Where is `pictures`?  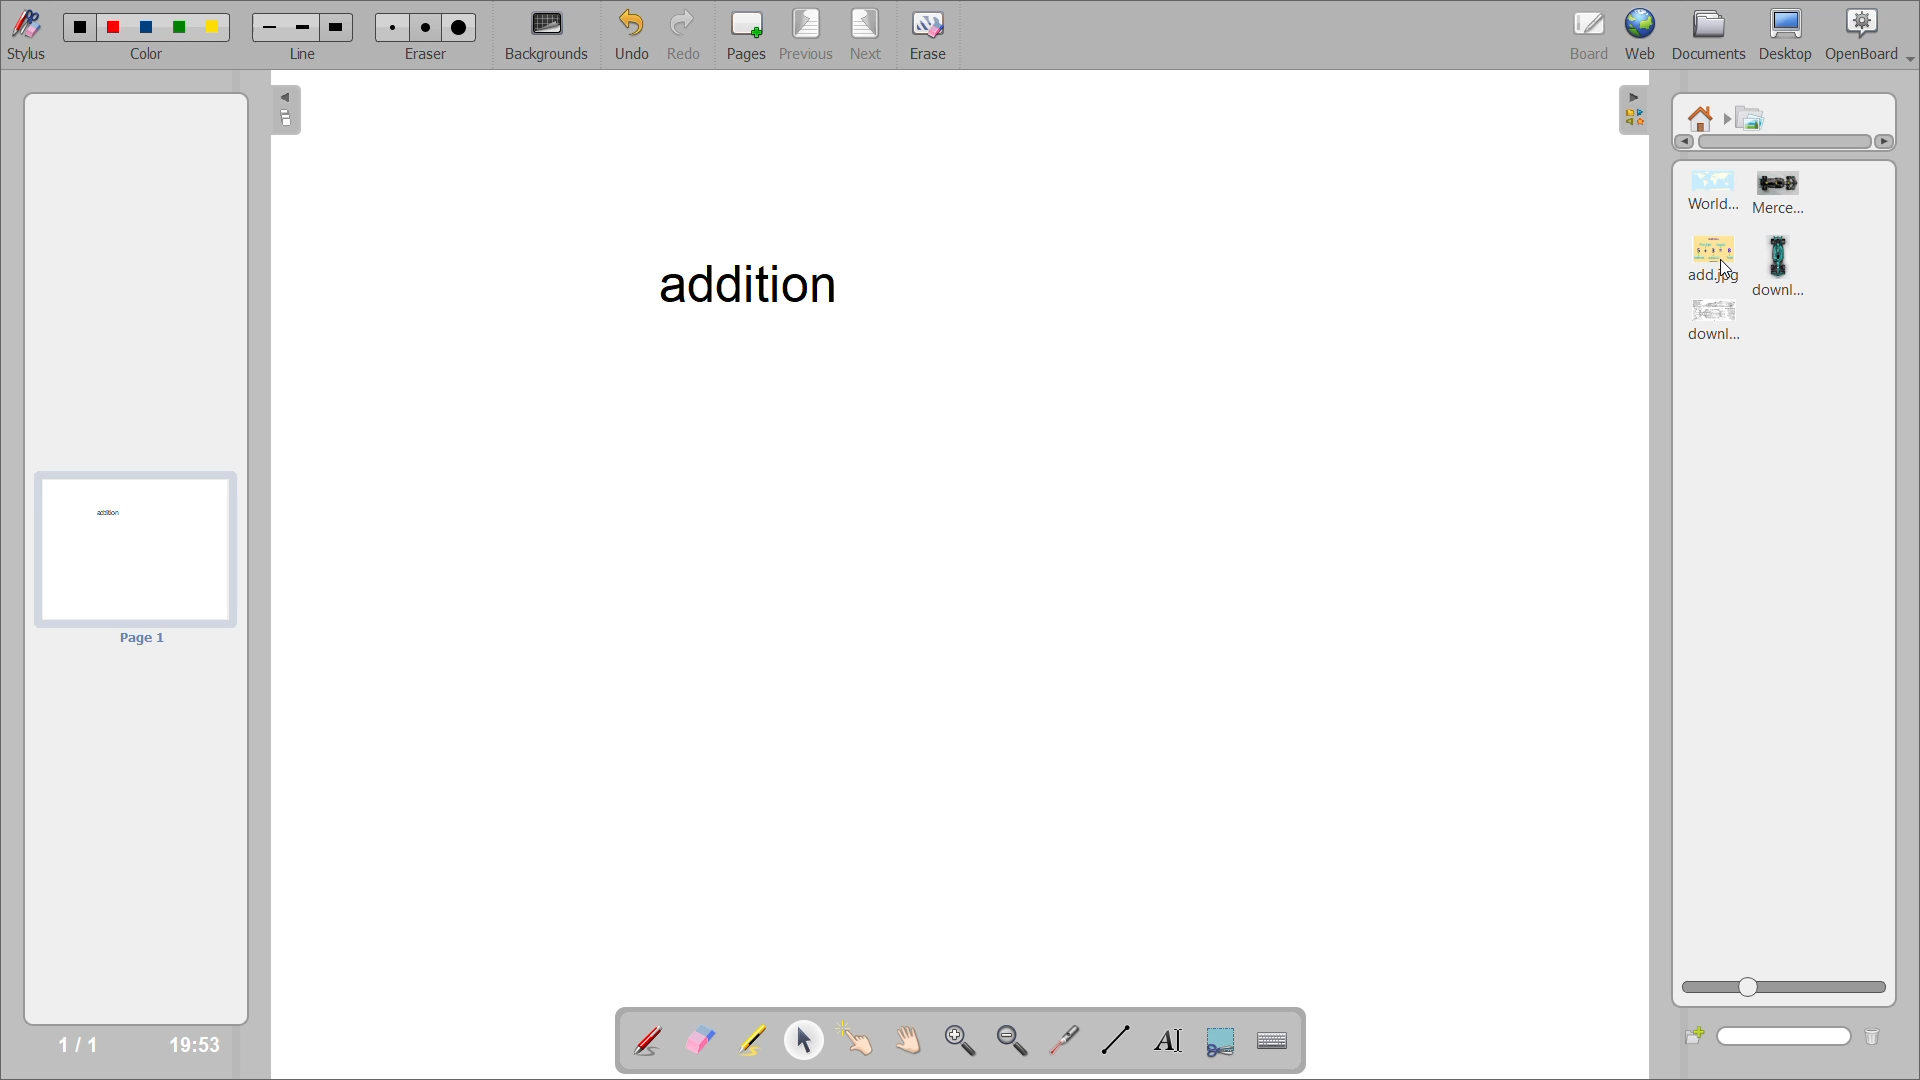
pictures is located at coordinates (1753, 118).